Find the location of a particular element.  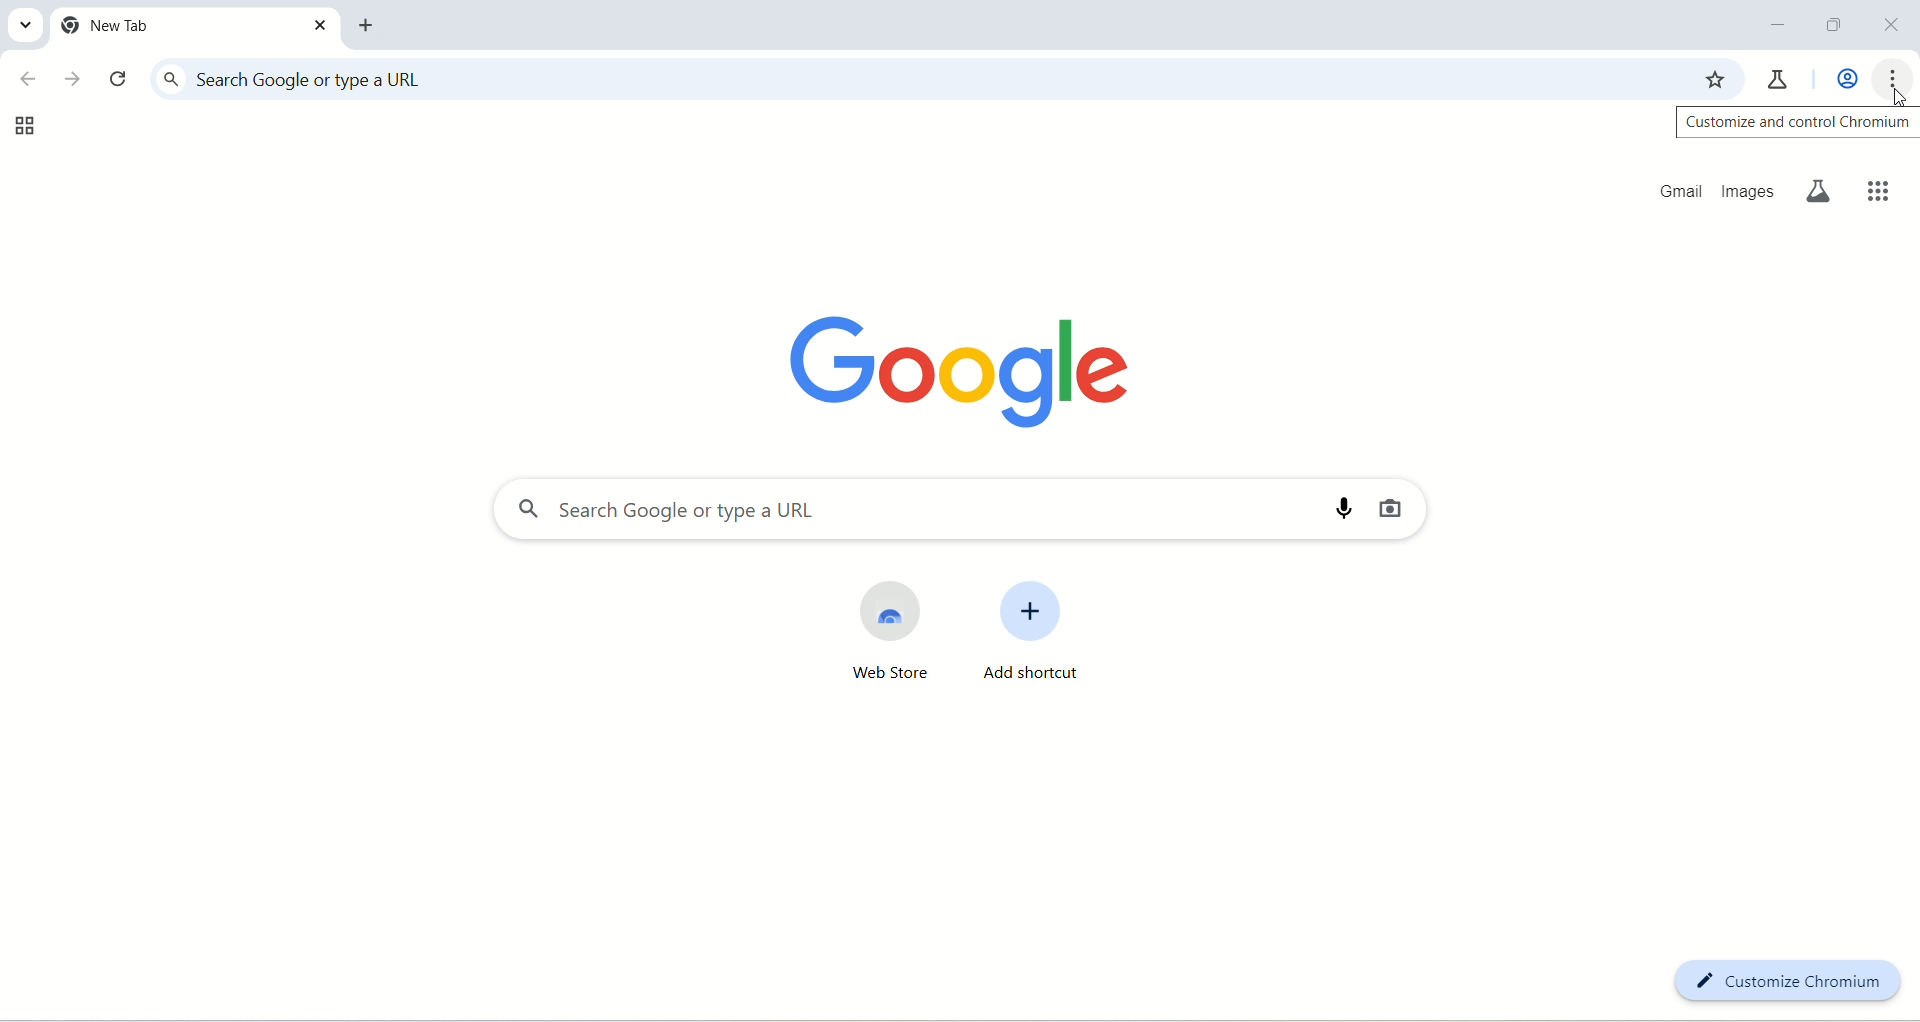

close tab is located at coordinates (321, 25).